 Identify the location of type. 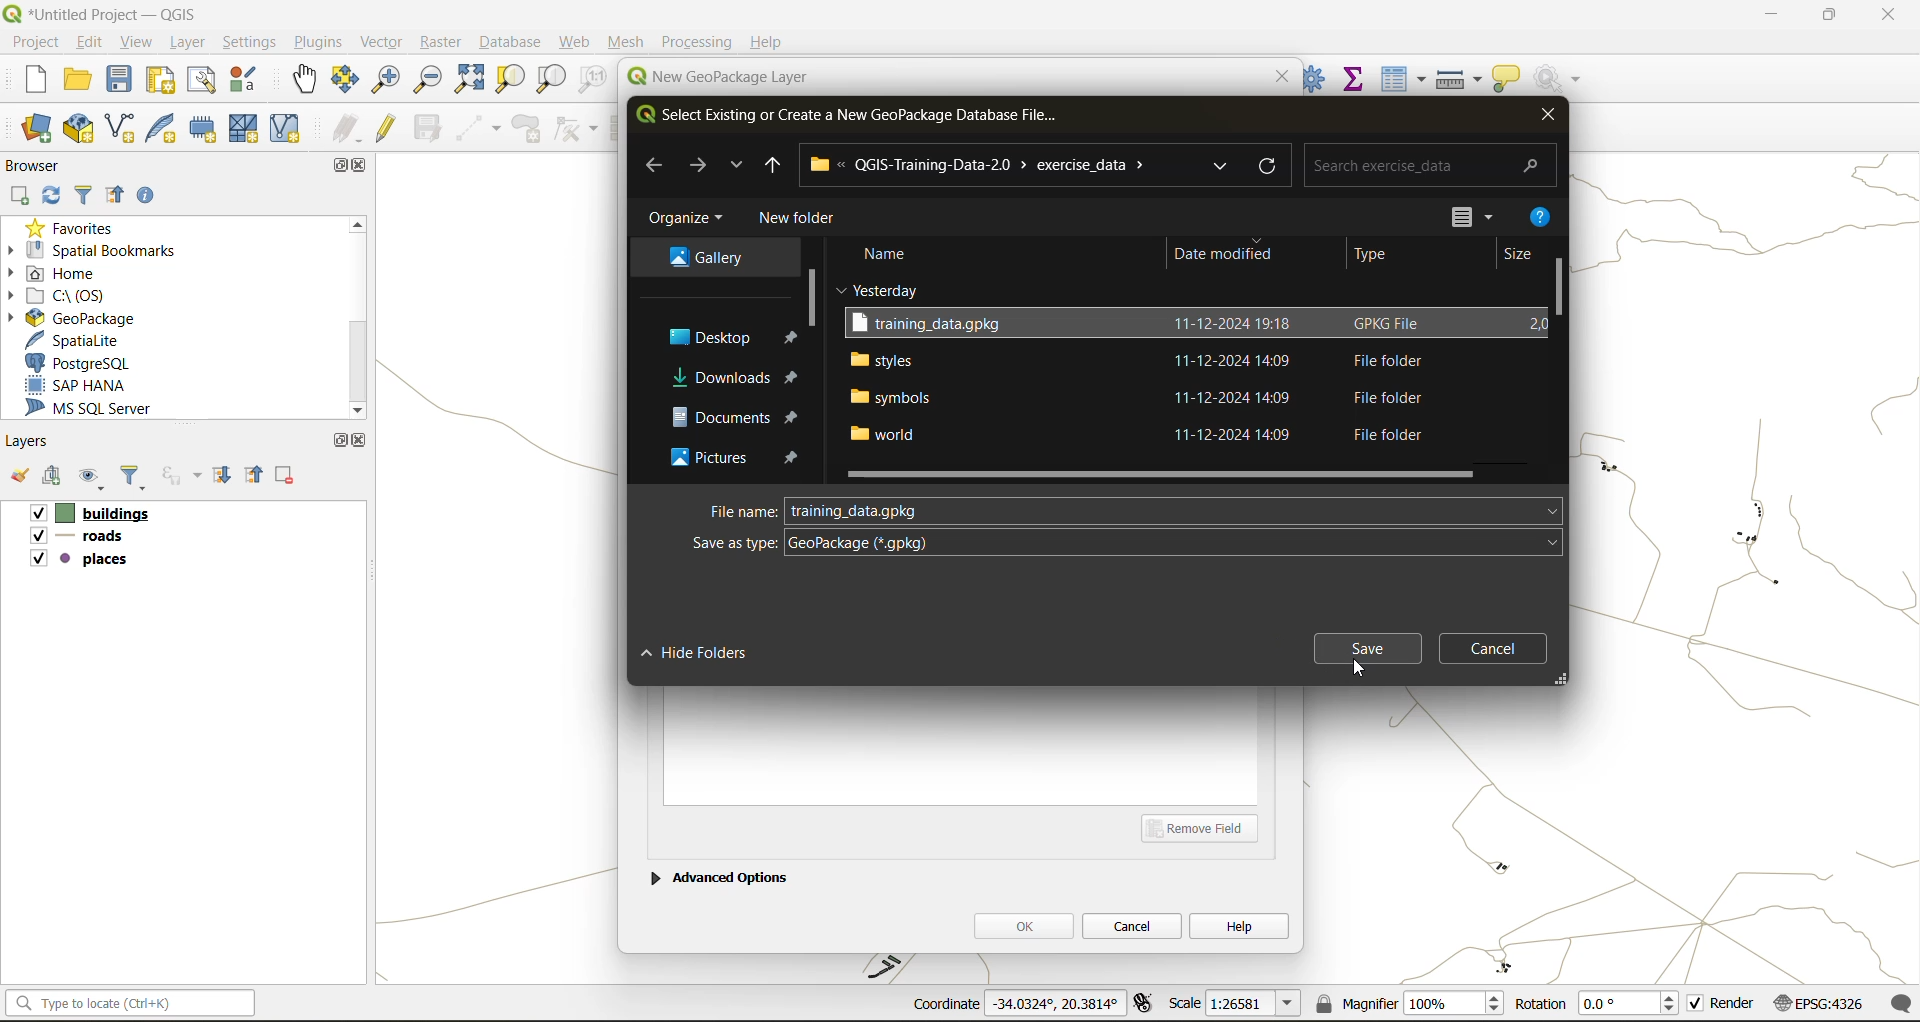
(1383, 257).